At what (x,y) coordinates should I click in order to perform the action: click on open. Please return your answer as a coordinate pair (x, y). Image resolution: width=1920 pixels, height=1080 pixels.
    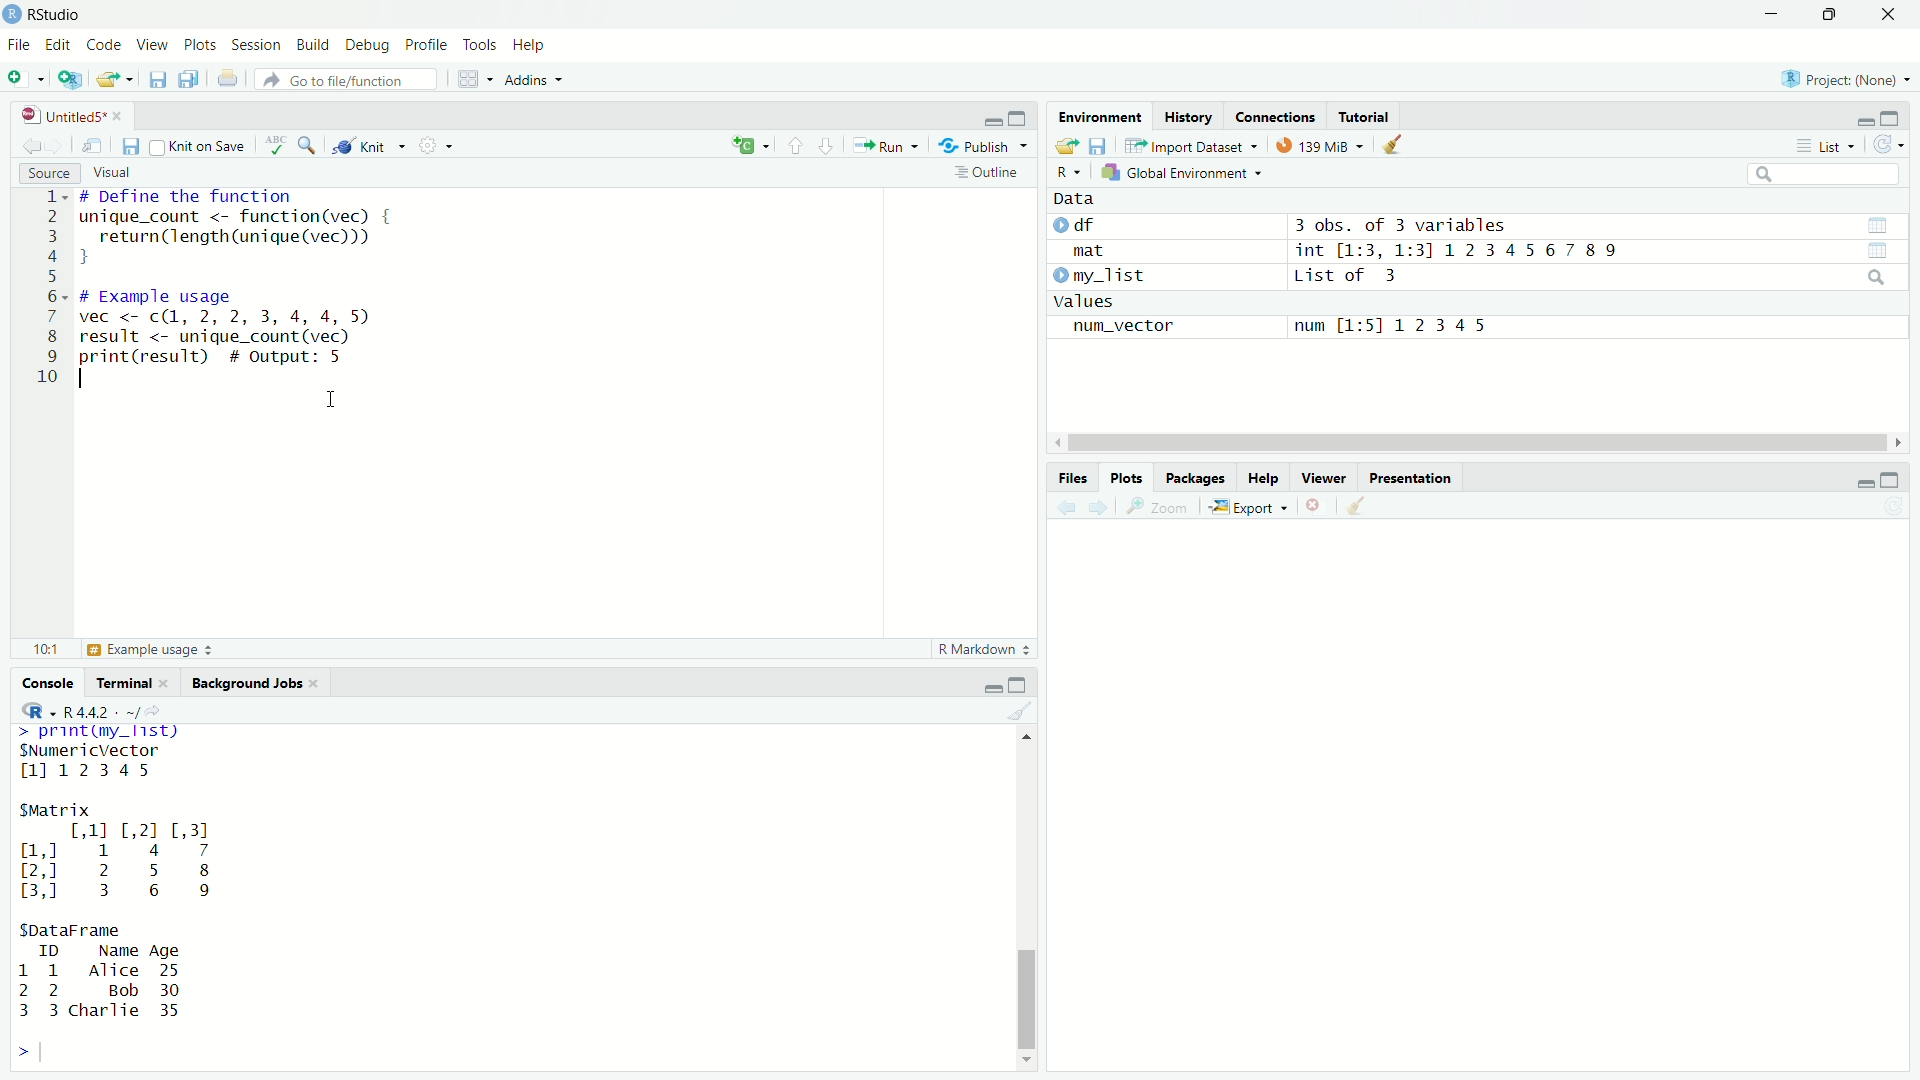
    Looking at the image, I should click on (1064, 145).